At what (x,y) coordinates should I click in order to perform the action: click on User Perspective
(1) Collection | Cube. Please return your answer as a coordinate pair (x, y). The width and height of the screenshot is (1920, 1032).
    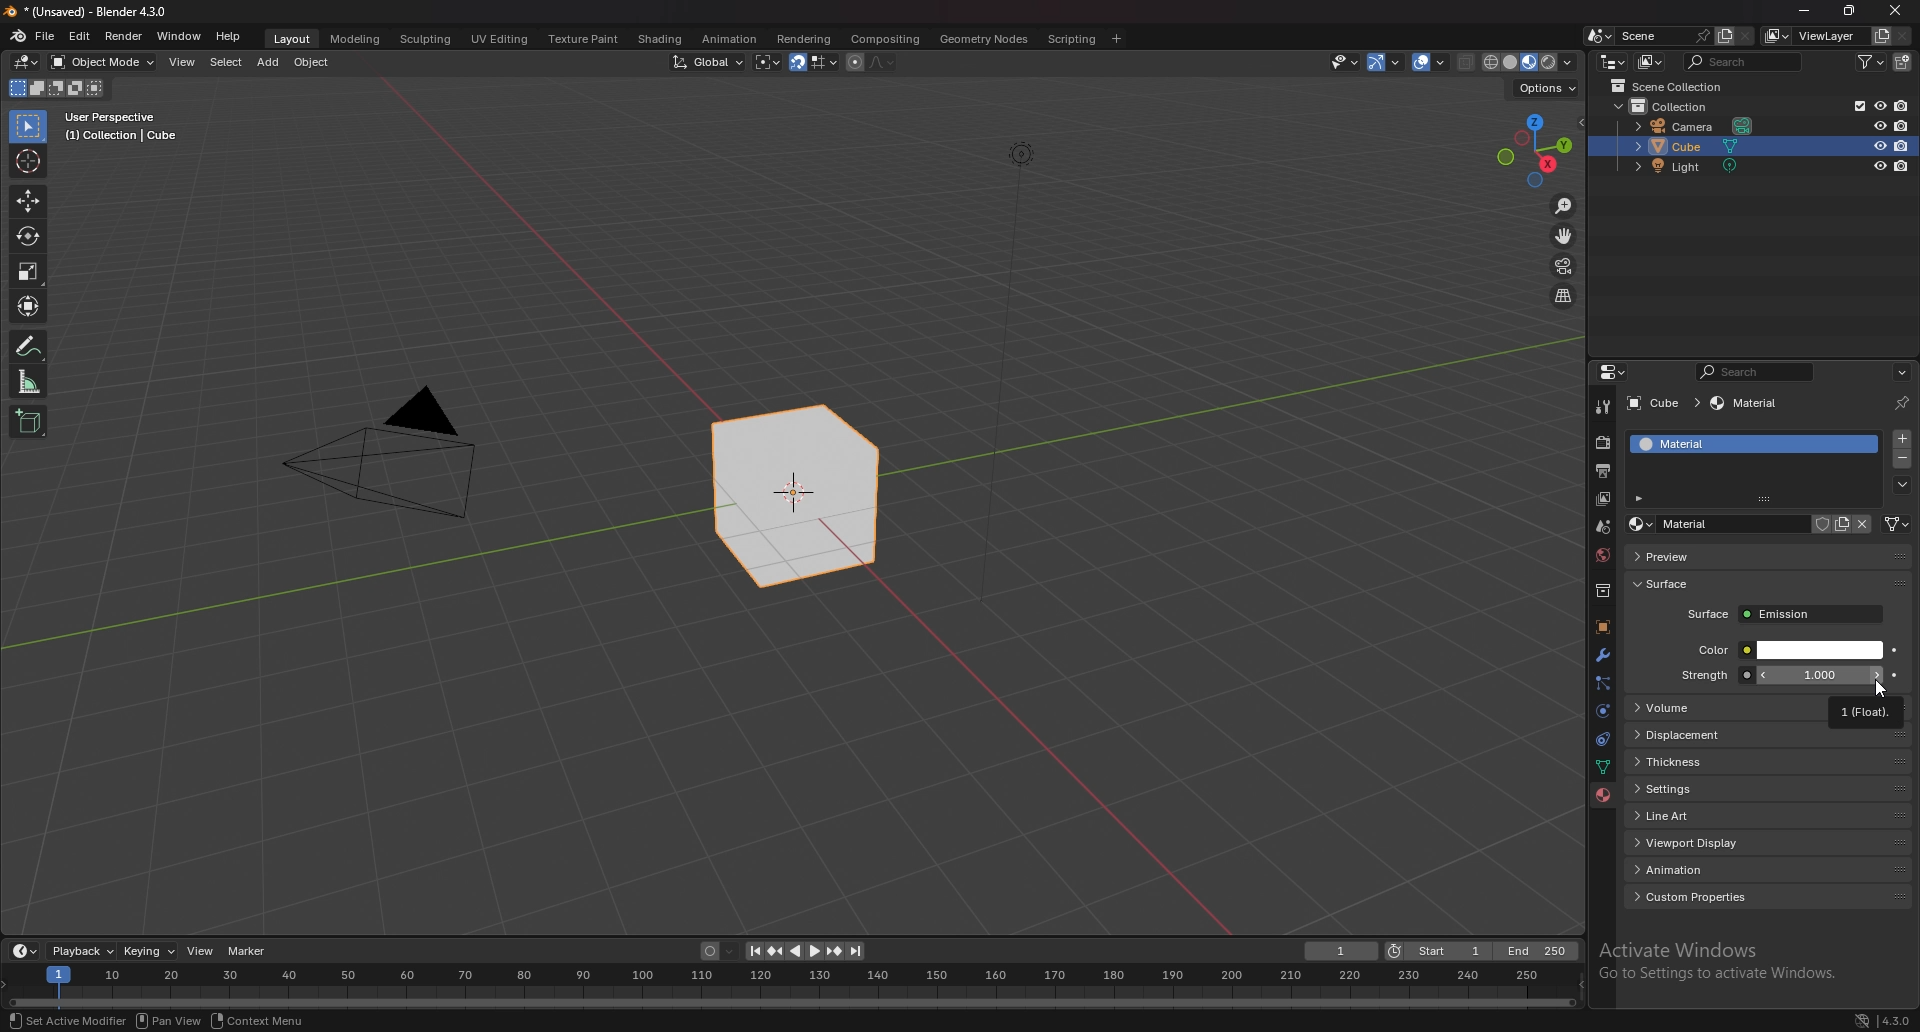
    Looking at the image, I should click on (127, 128).